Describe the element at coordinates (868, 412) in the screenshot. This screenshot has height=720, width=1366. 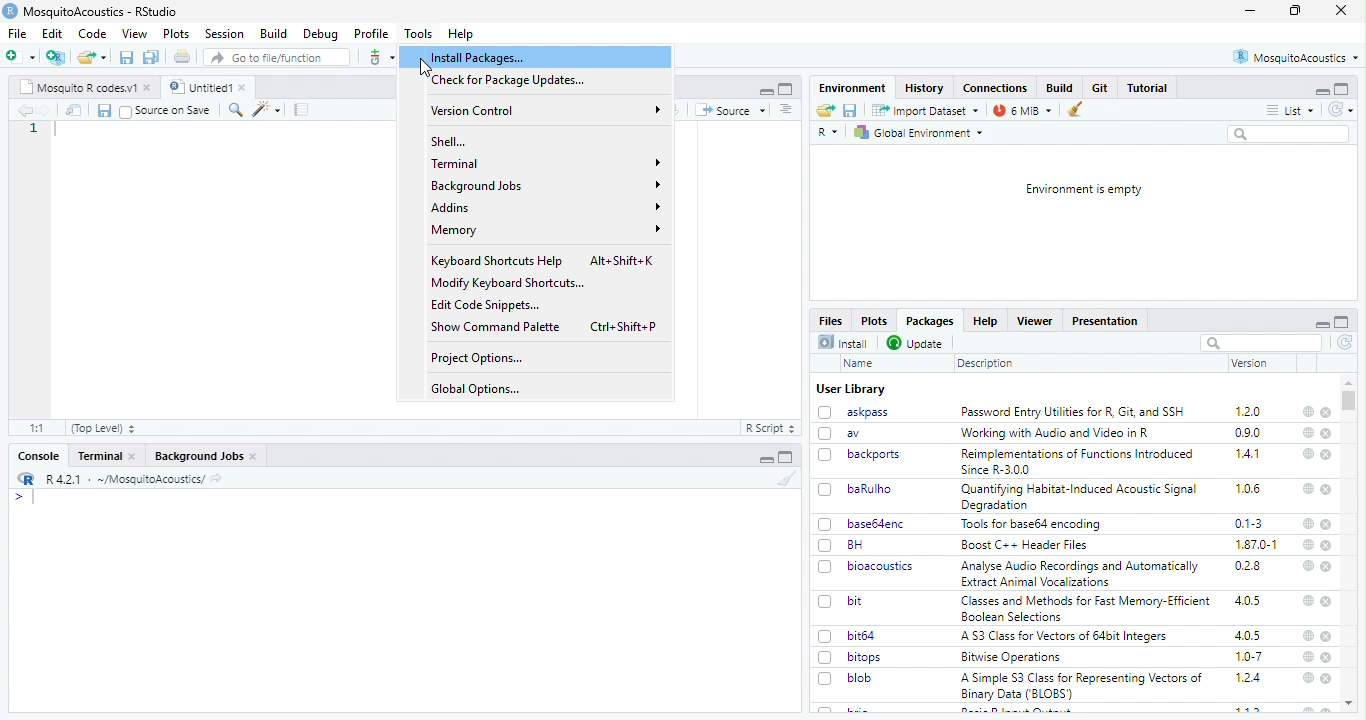
I see `askpass` at that location.